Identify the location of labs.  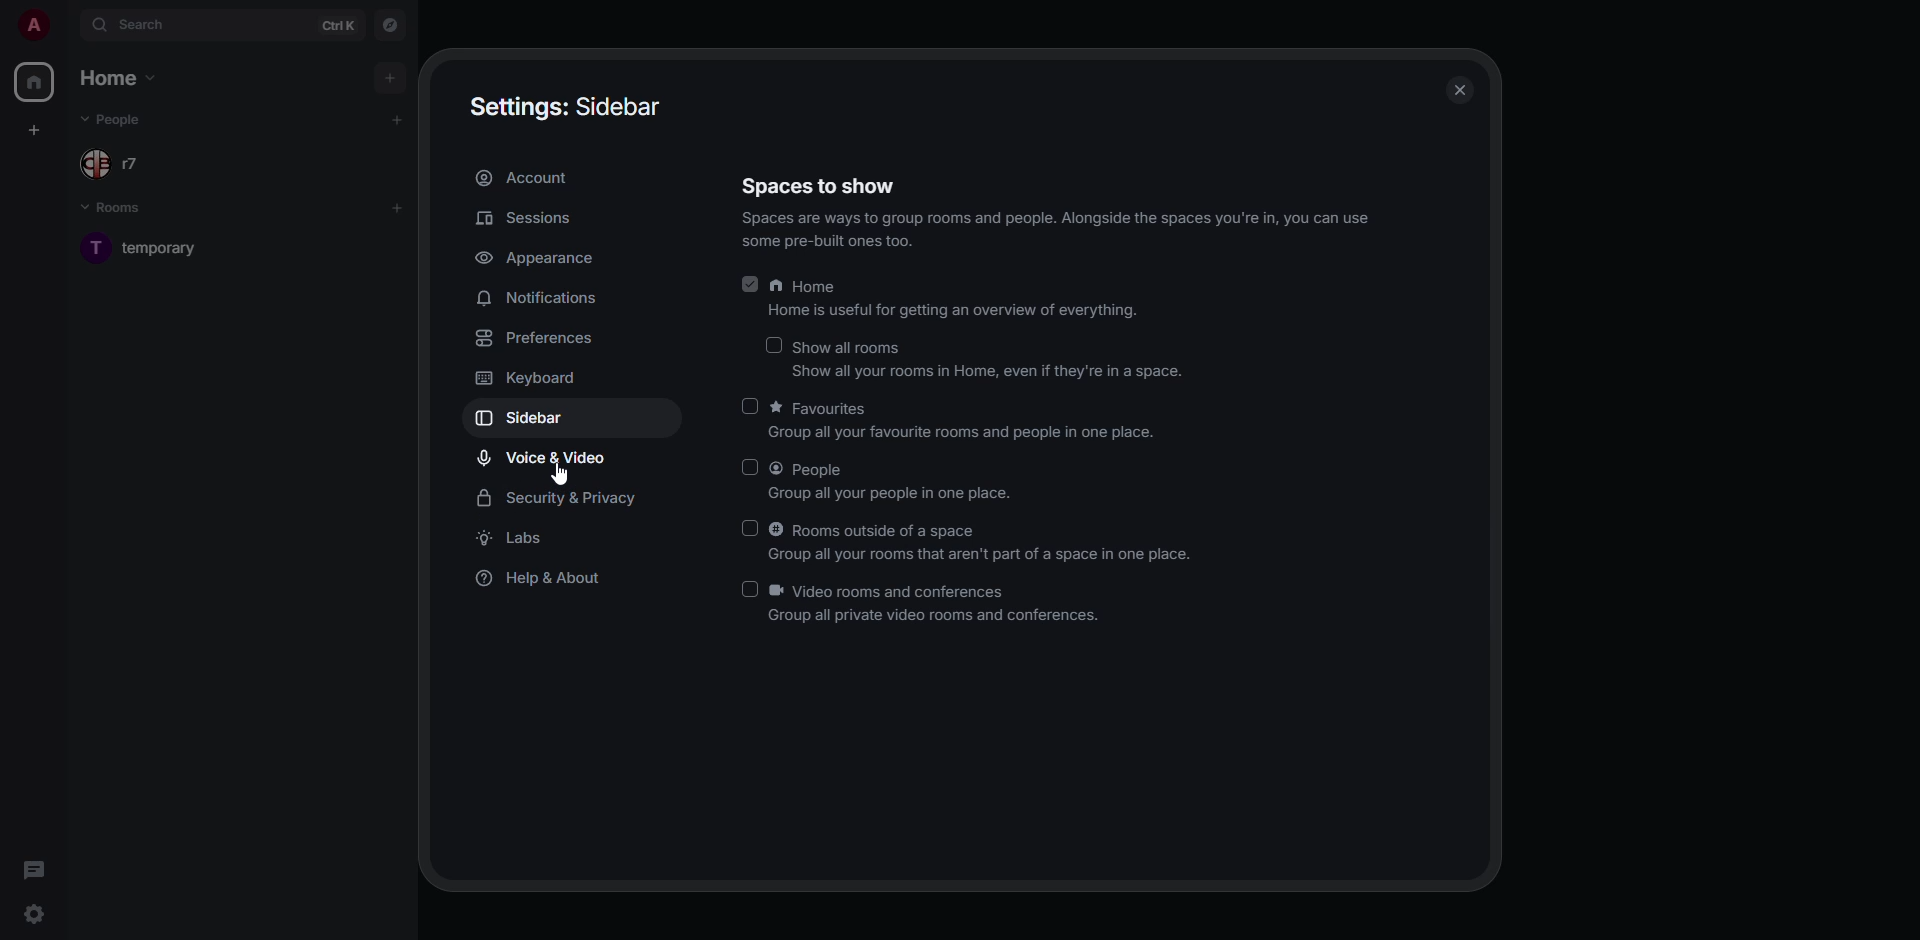
(518, 538).